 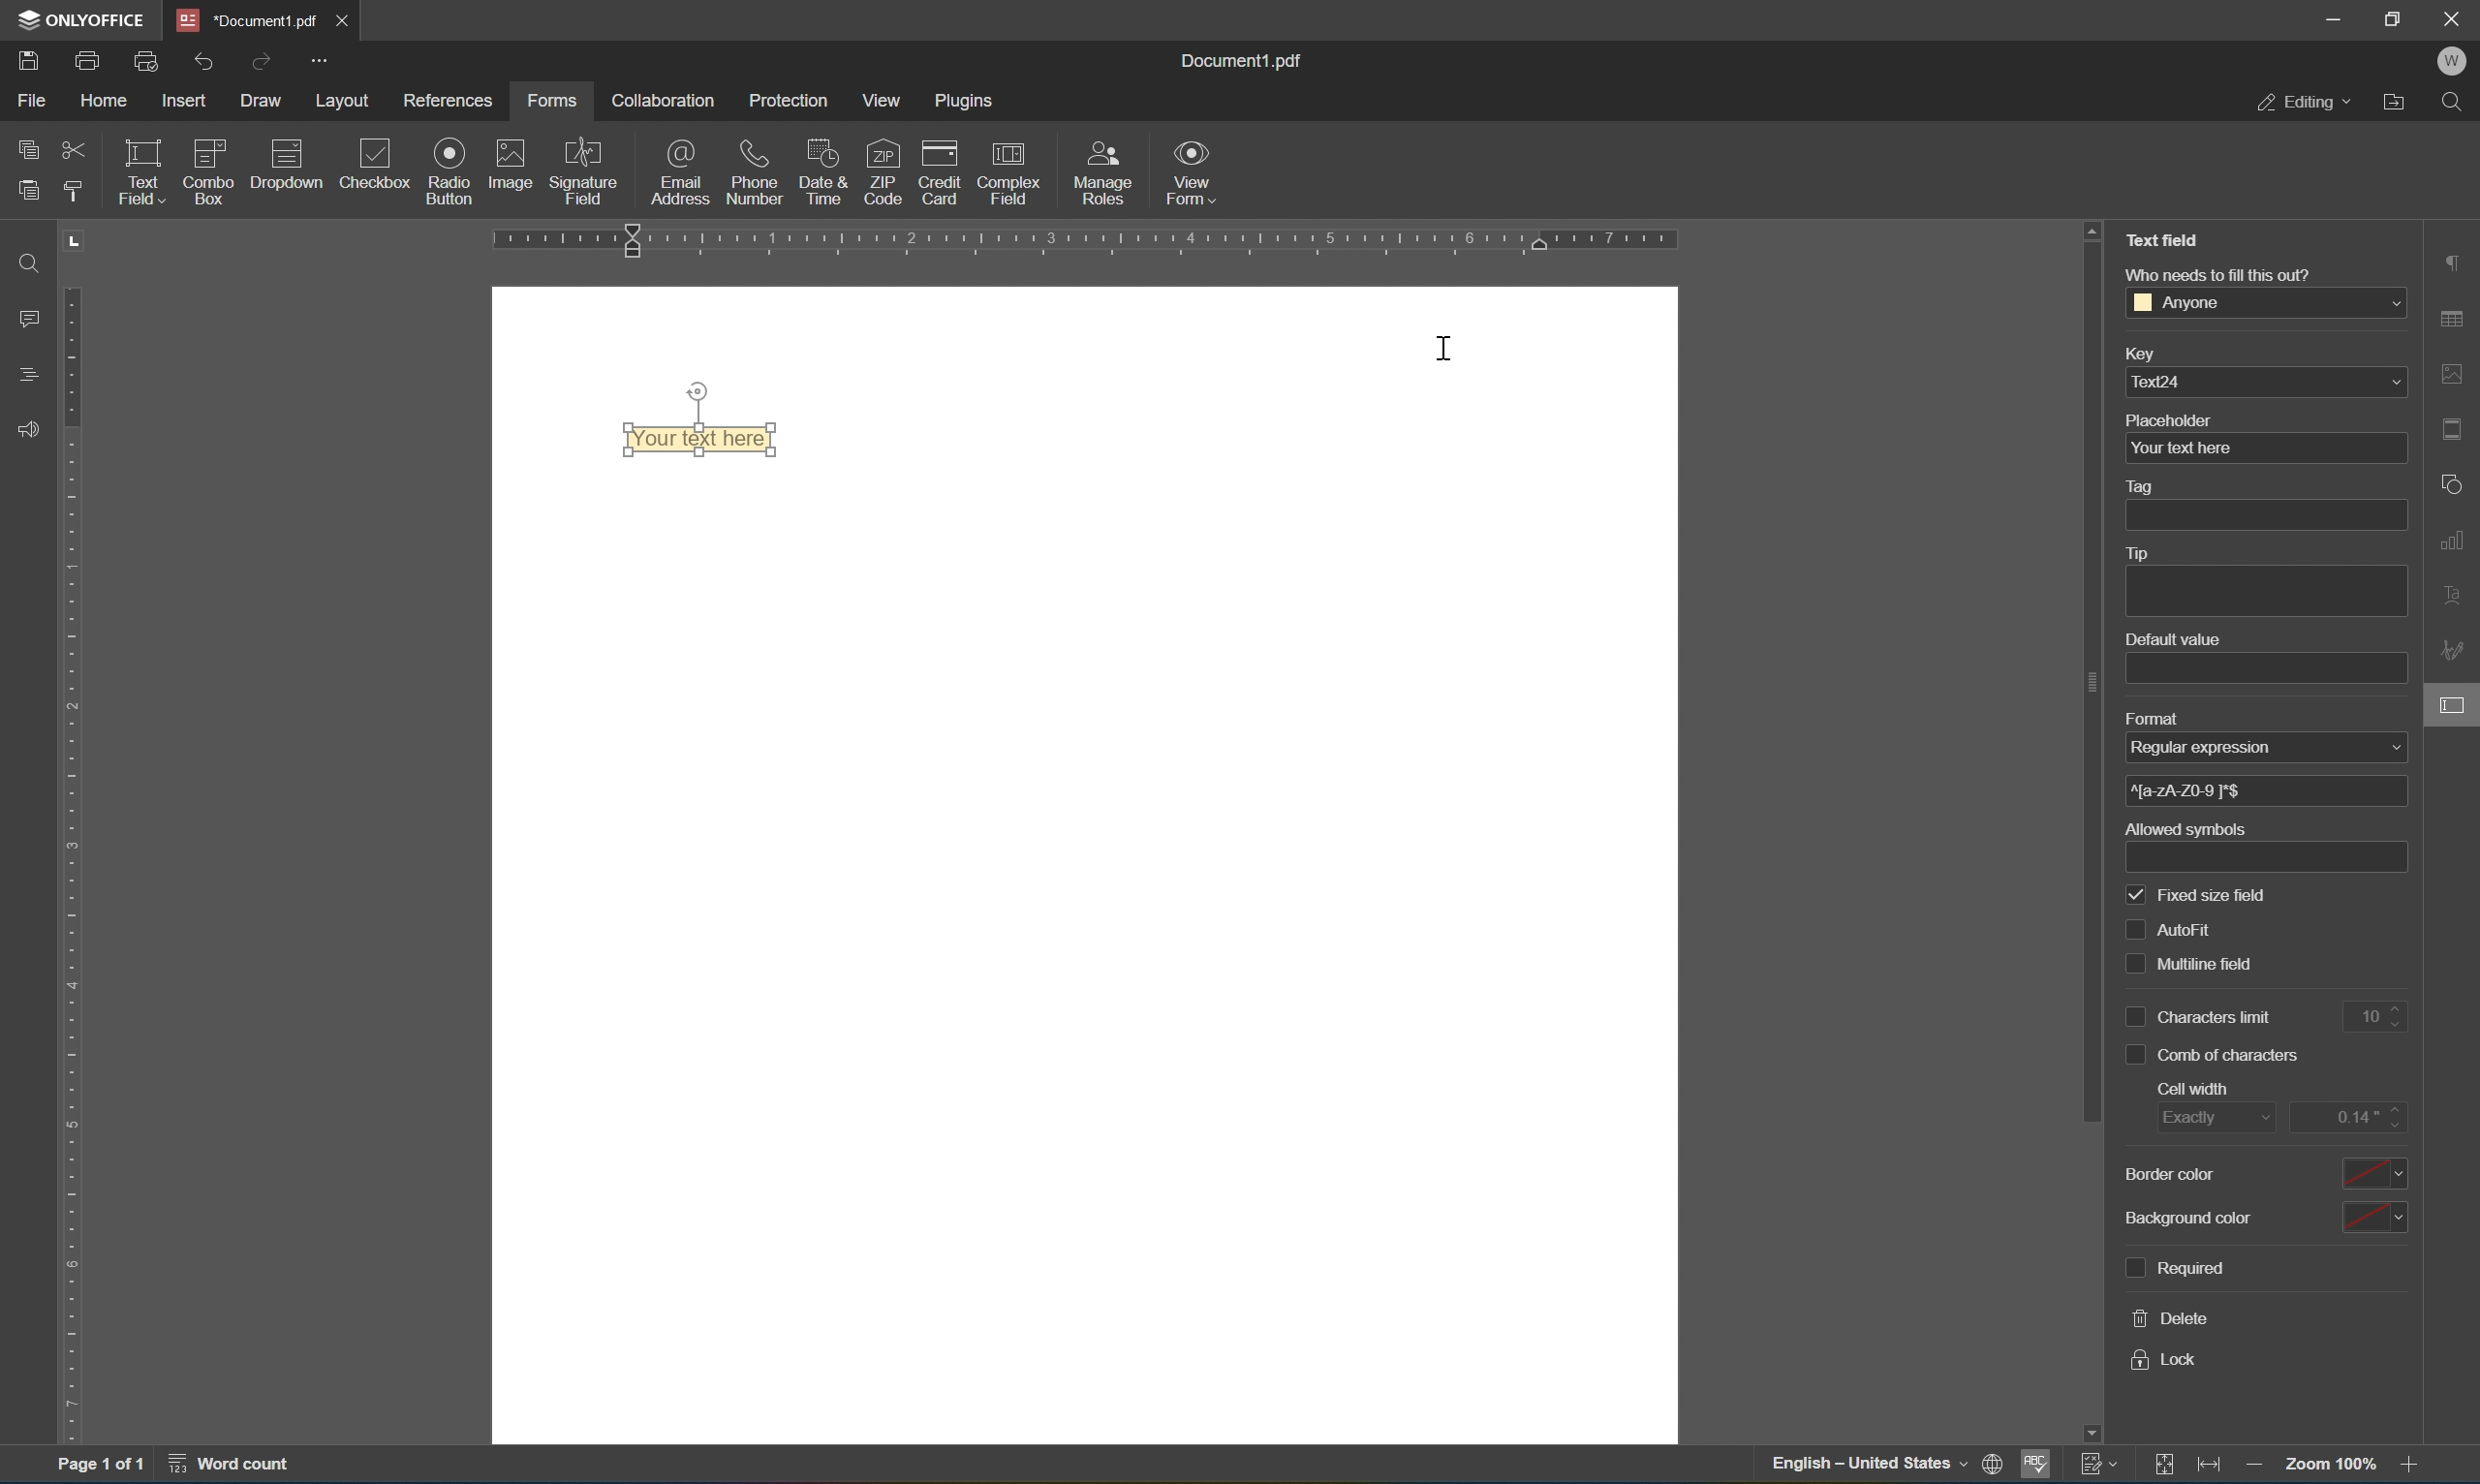 What do you see at coordinates (585, 171) in the screenshot?
I see `signature field` at bounding box center [585, 171].